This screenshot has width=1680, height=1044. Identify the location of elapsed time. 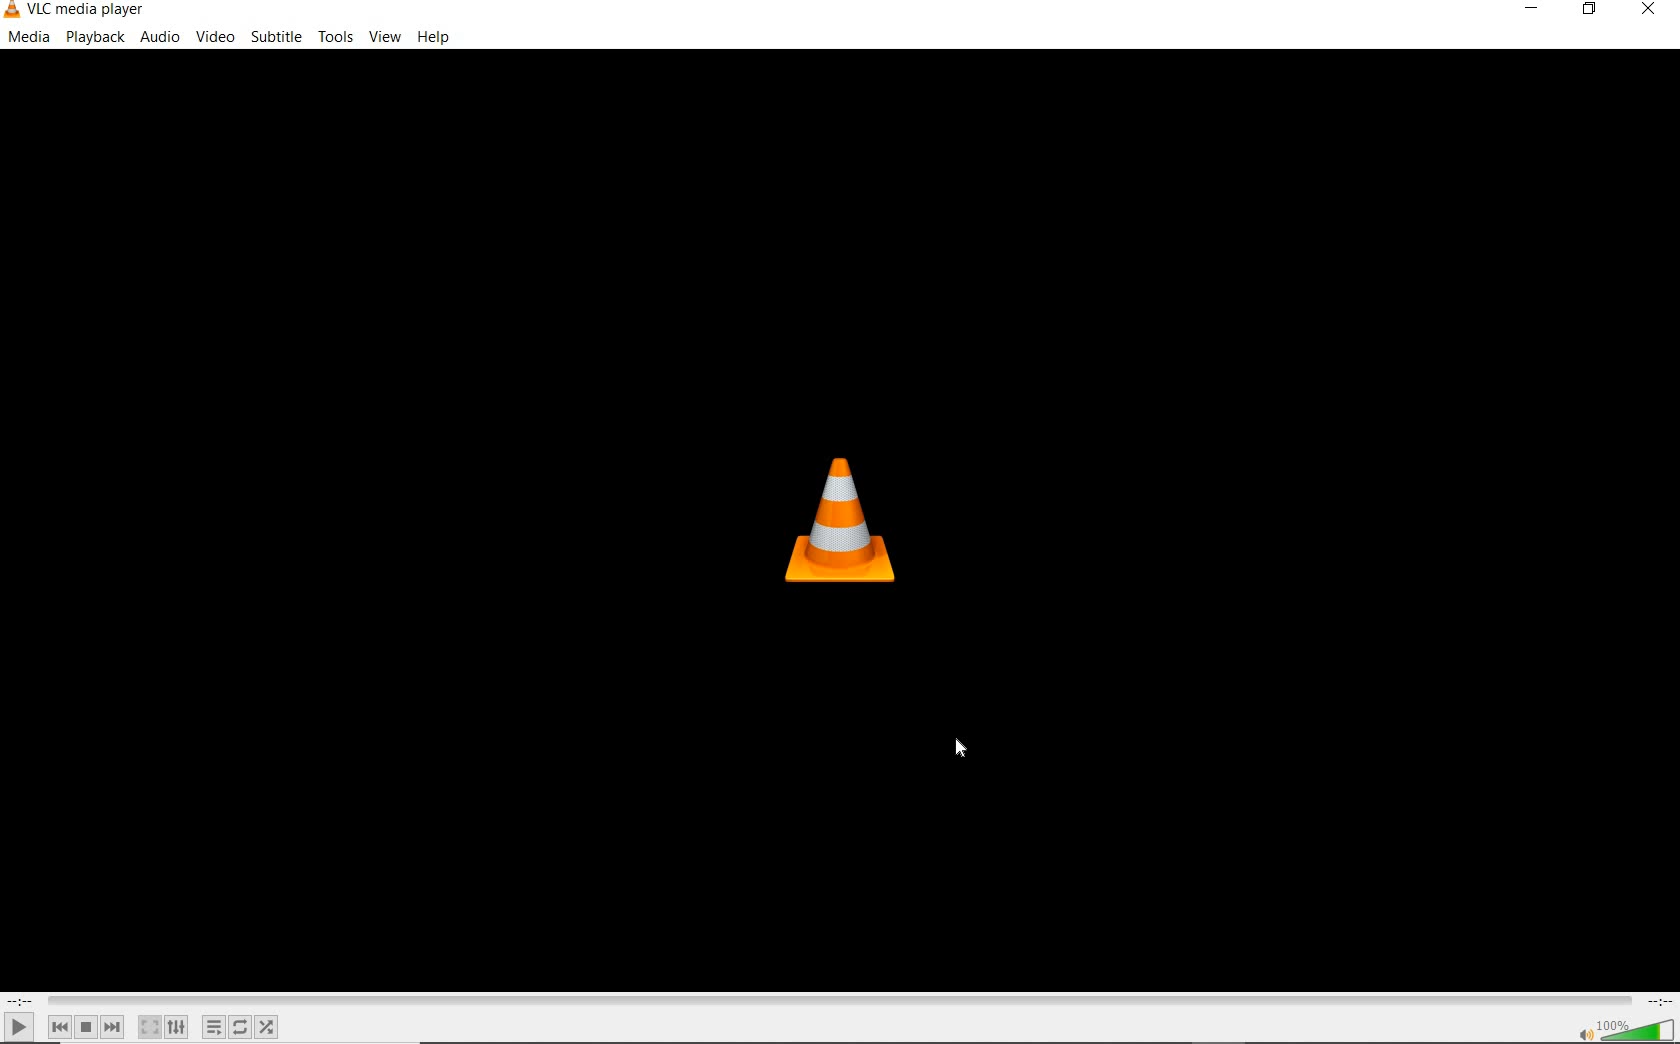
(20, 1001).